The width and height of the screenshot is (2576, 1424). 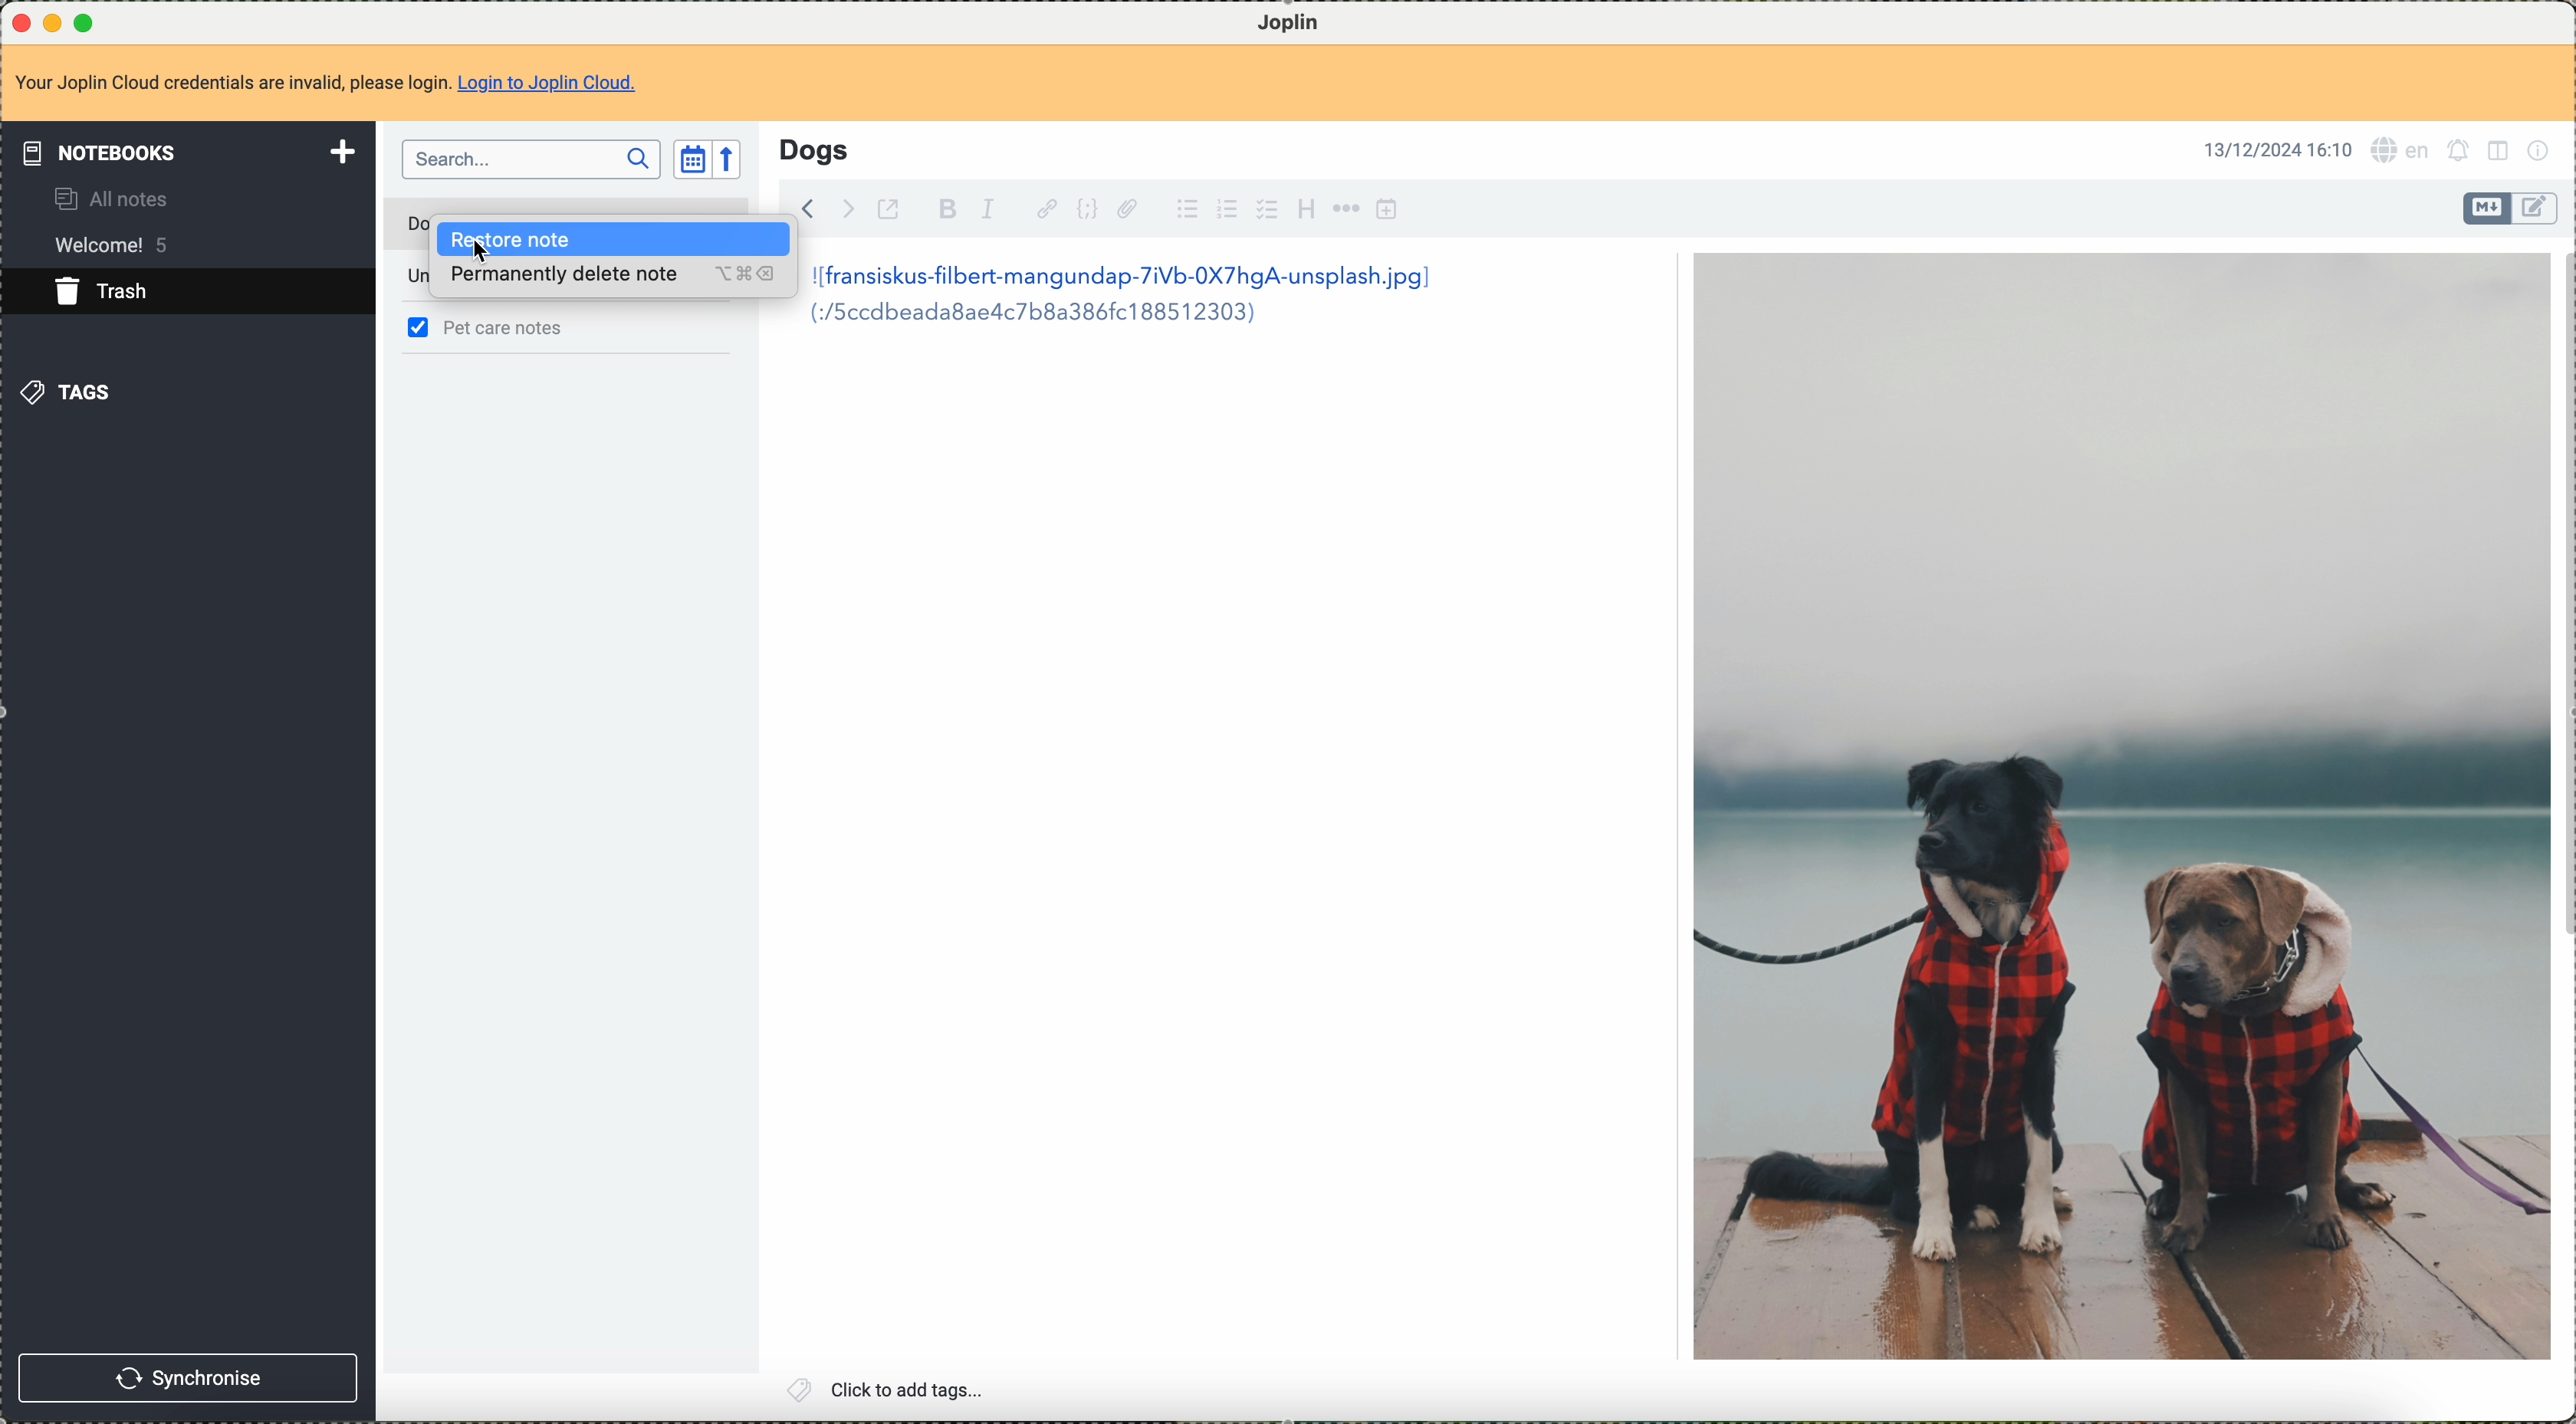 I want to click on toggle editor, so click(x=2537, y=207).